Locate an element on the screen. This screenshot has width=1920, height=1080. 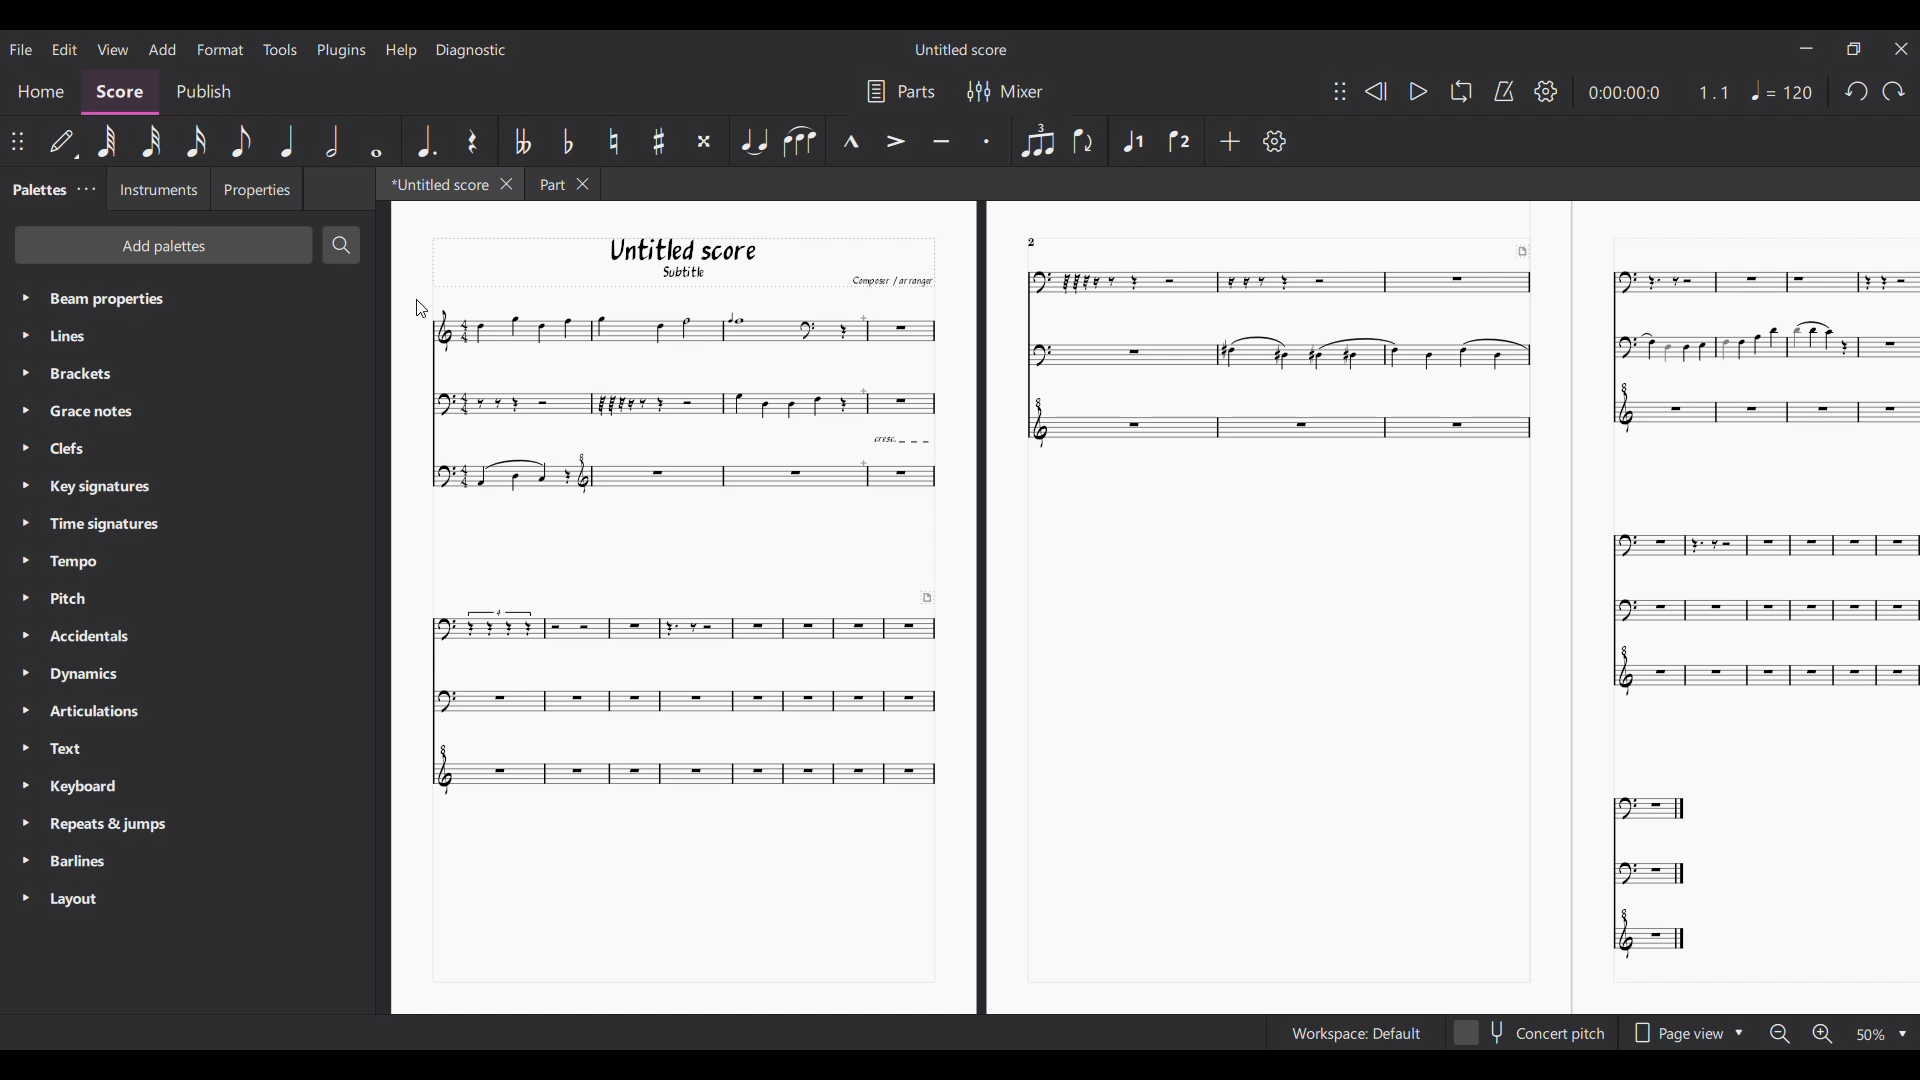
 is located at coordinates (28, 564).